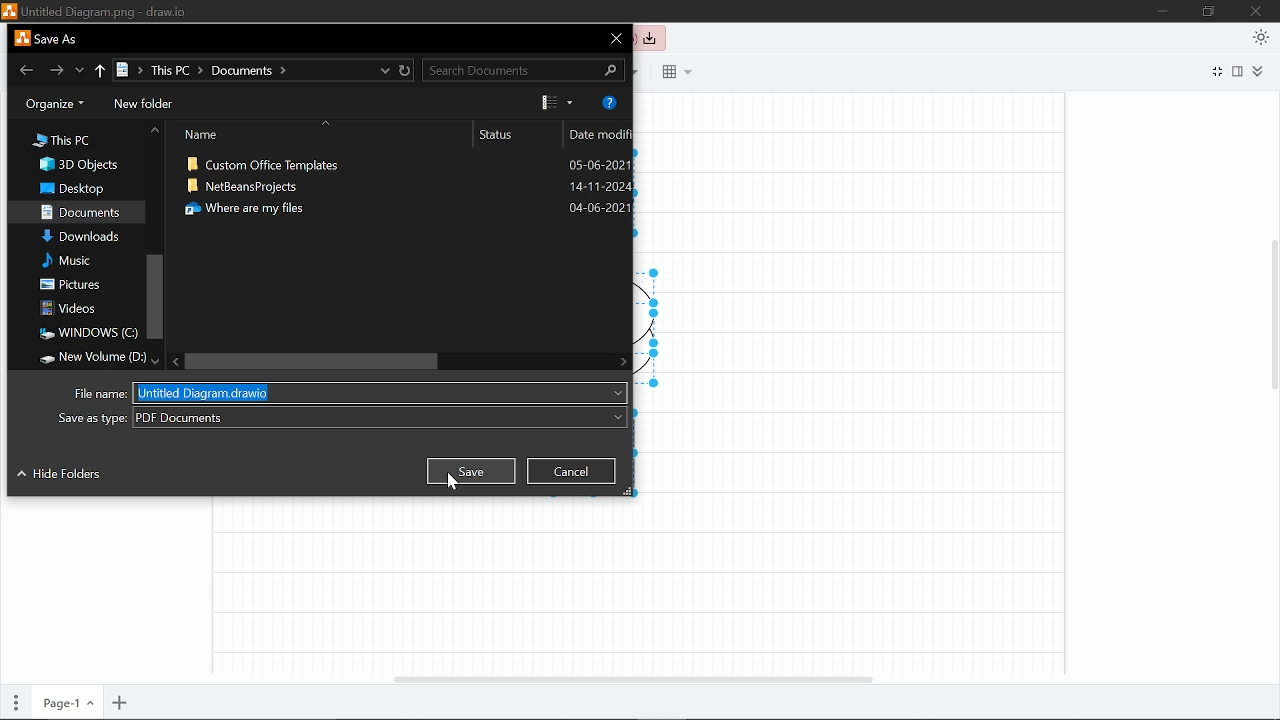 The width and height of the screenshot is (1280, 720). I want to click on Pages, so click(16, 701).